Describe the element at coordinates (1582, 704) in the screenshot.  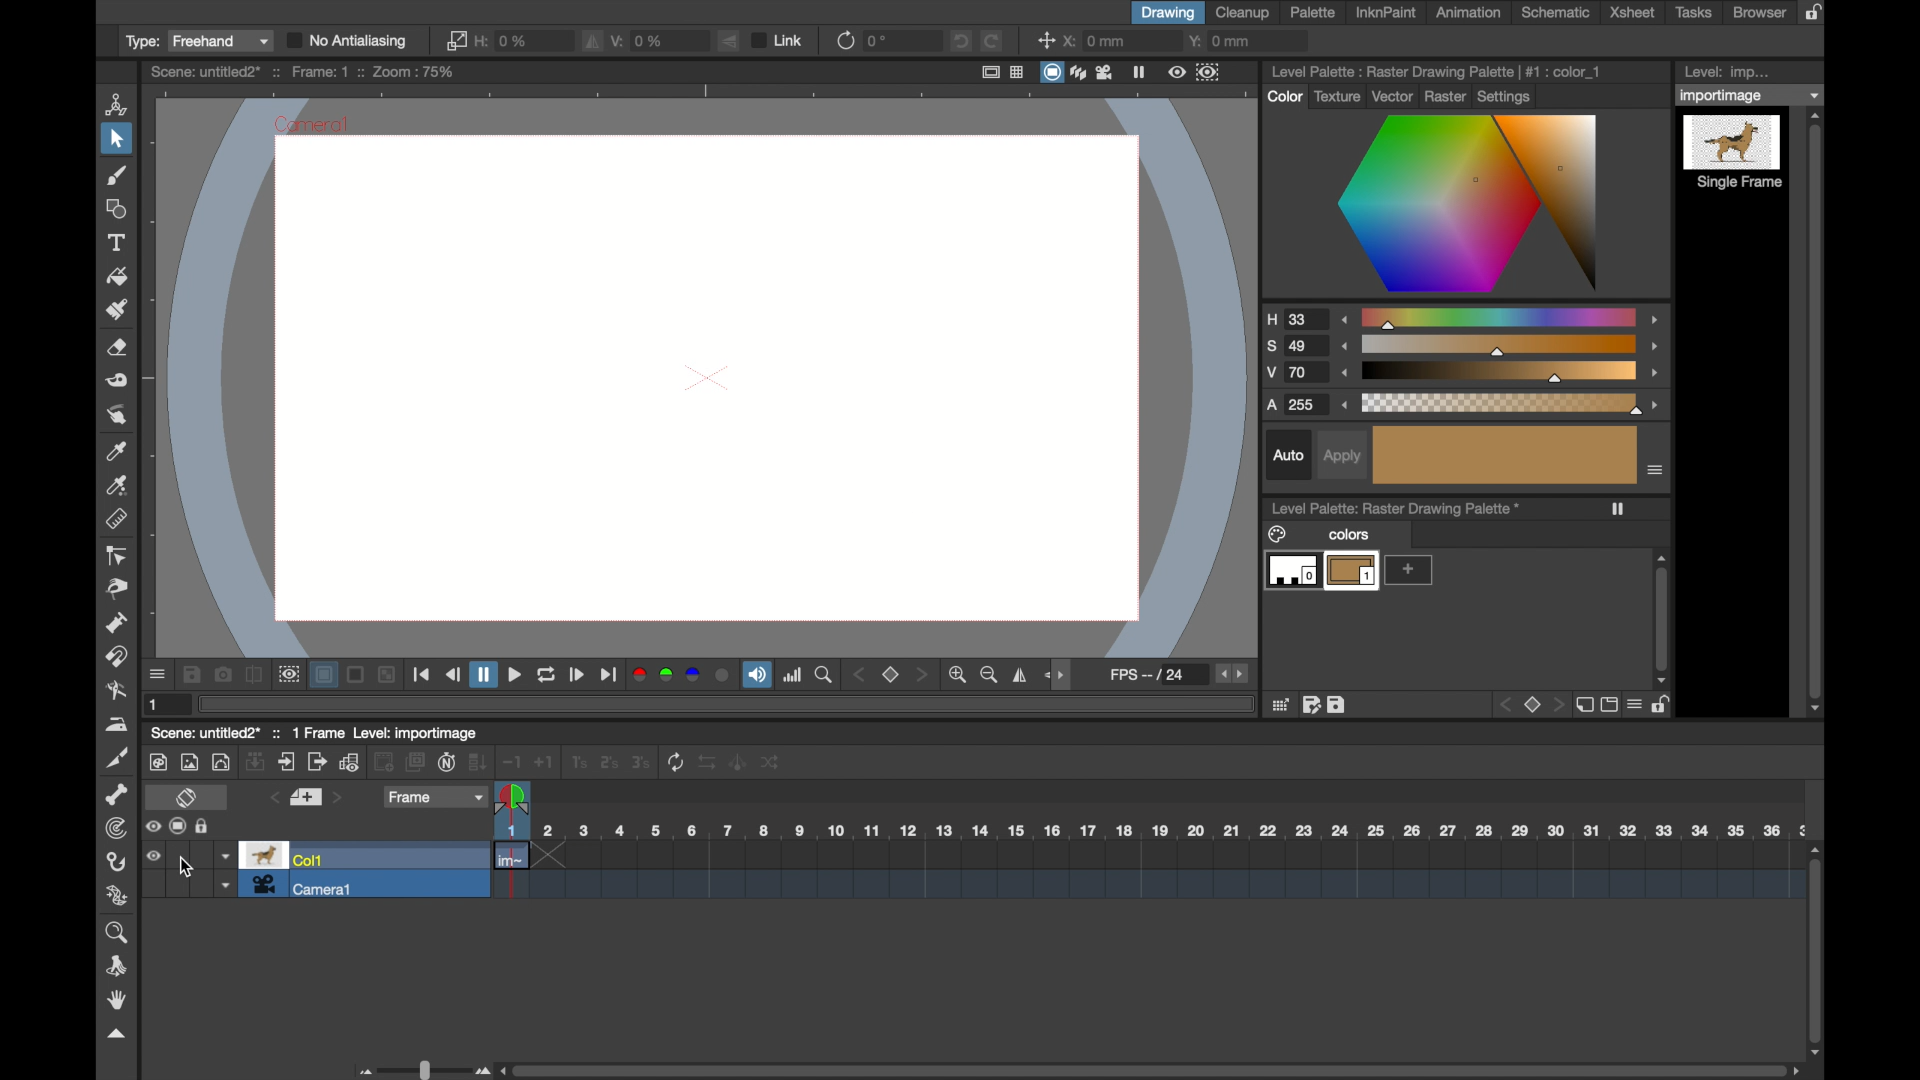
I see `new page` at that location.